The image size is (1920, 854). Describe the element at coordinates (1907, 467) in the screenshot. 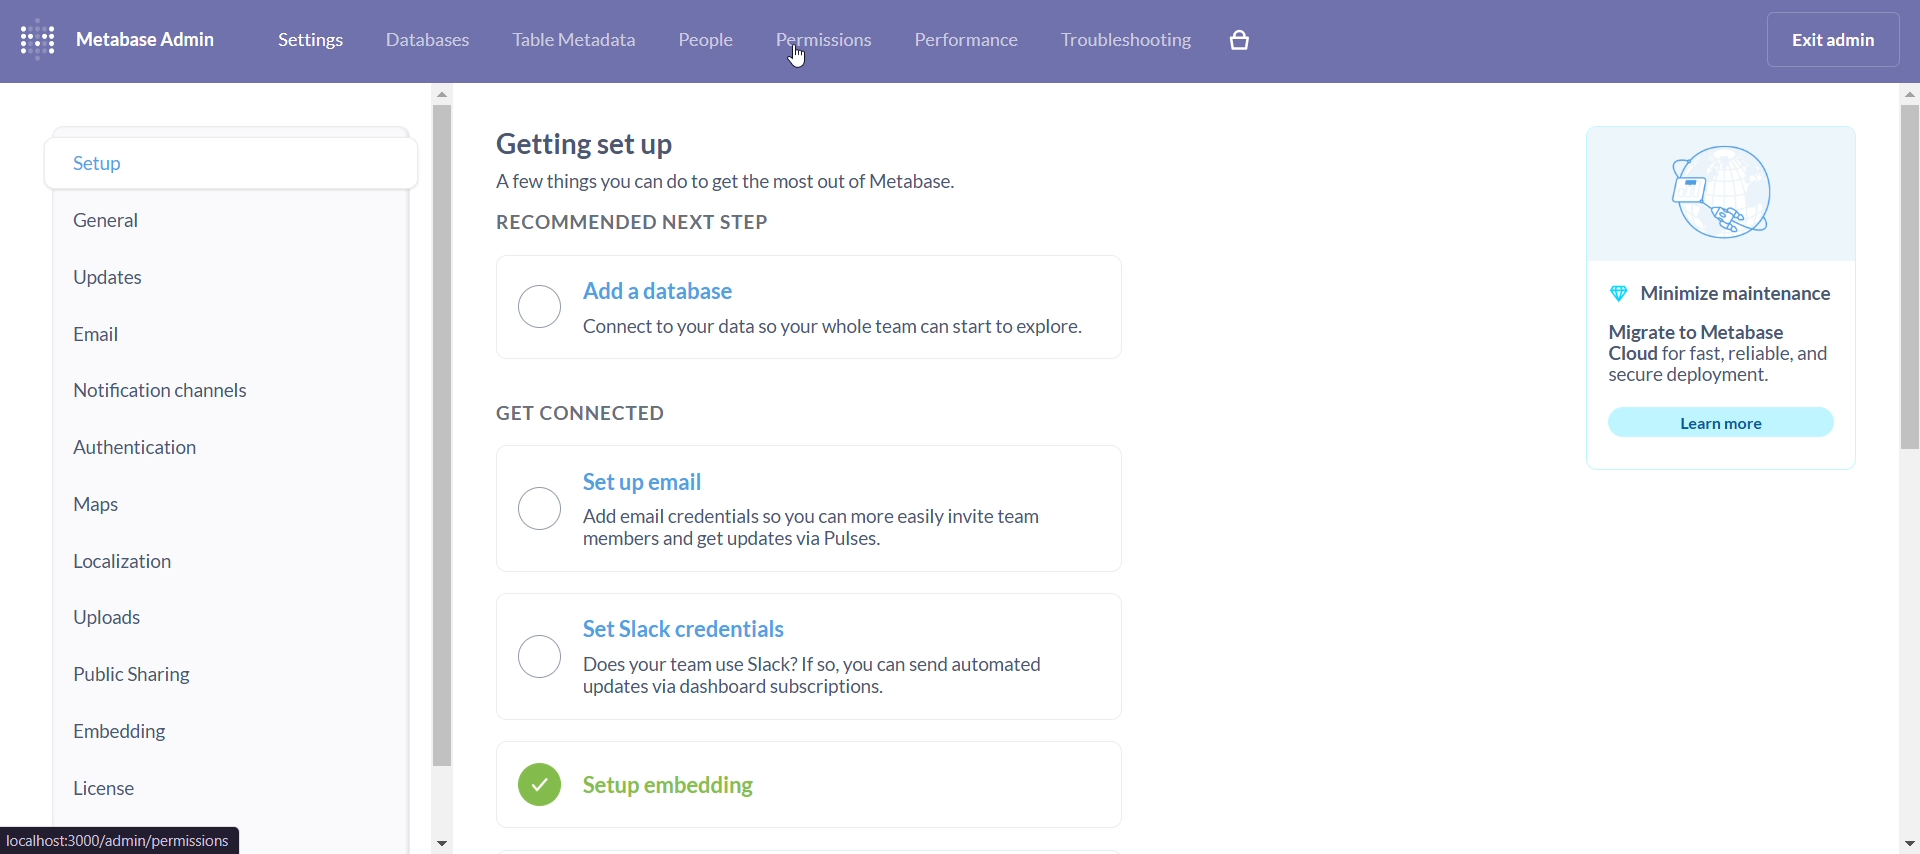

I see `vertical scroll bar` at that location.